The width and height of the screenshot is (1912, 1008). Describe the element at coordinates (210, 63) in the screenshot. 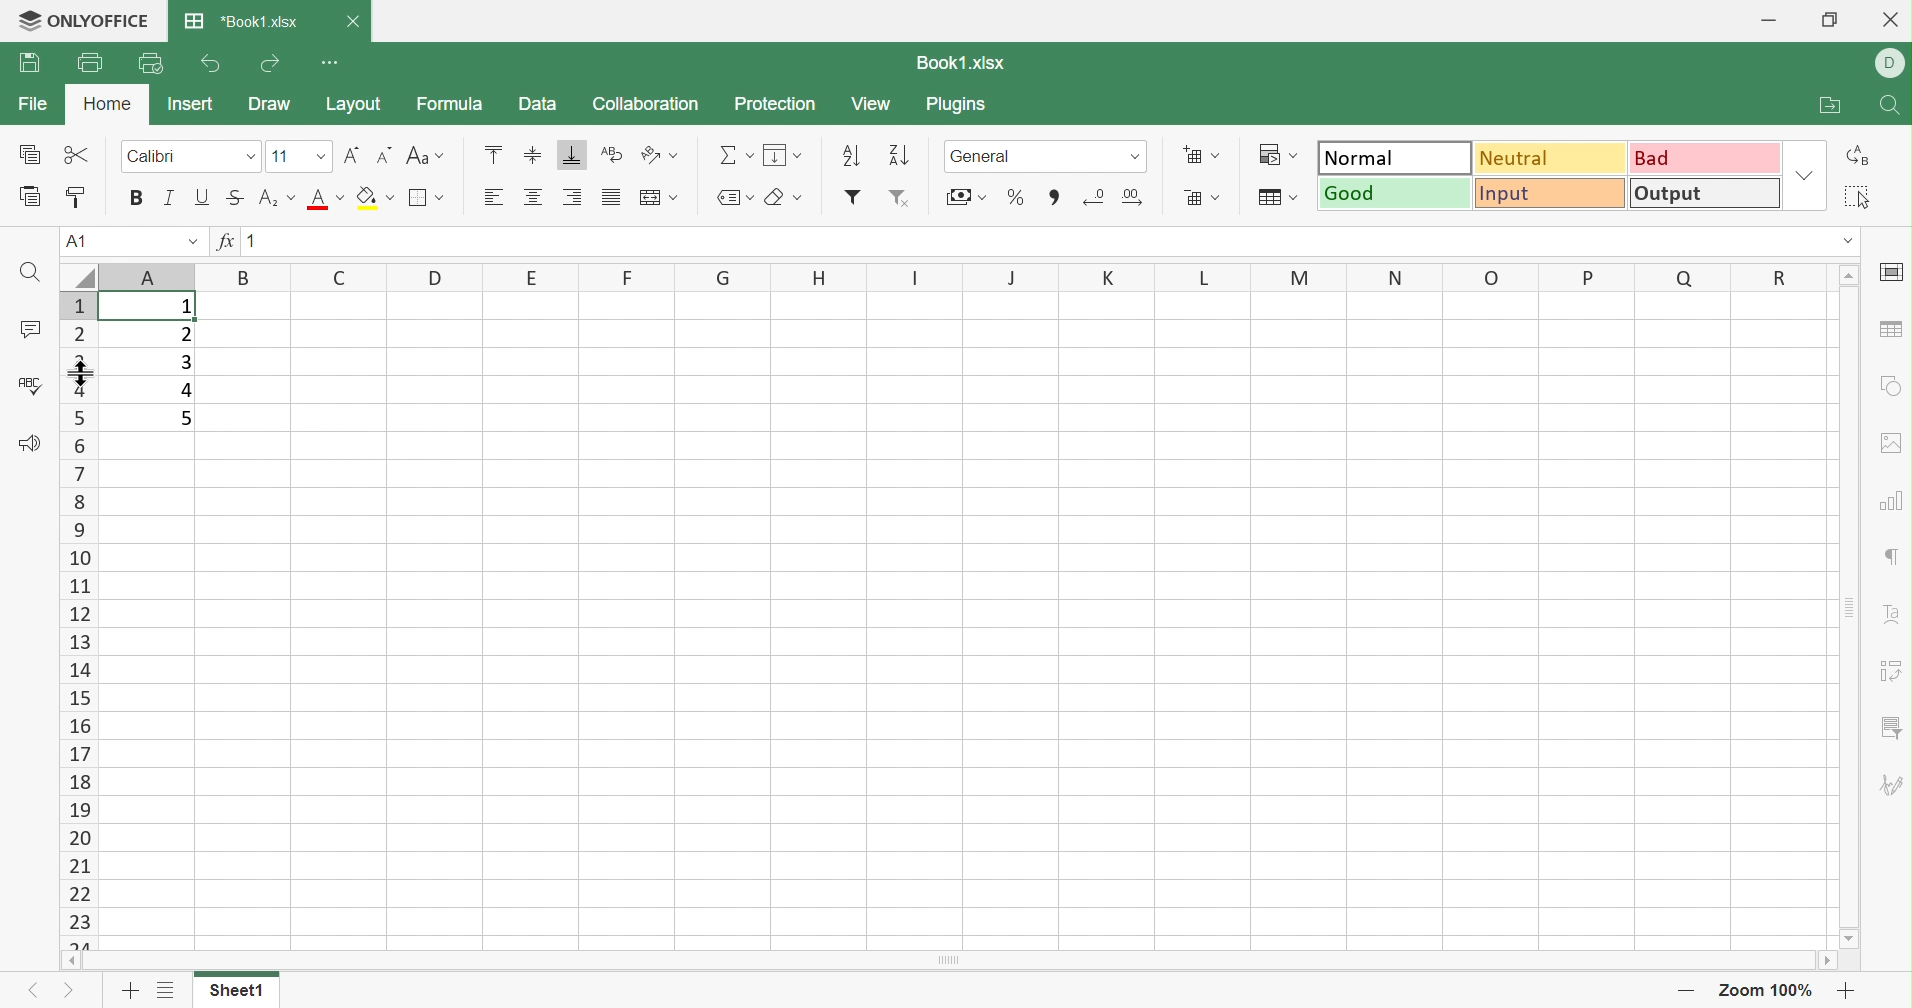

I see `Undo` at that location.